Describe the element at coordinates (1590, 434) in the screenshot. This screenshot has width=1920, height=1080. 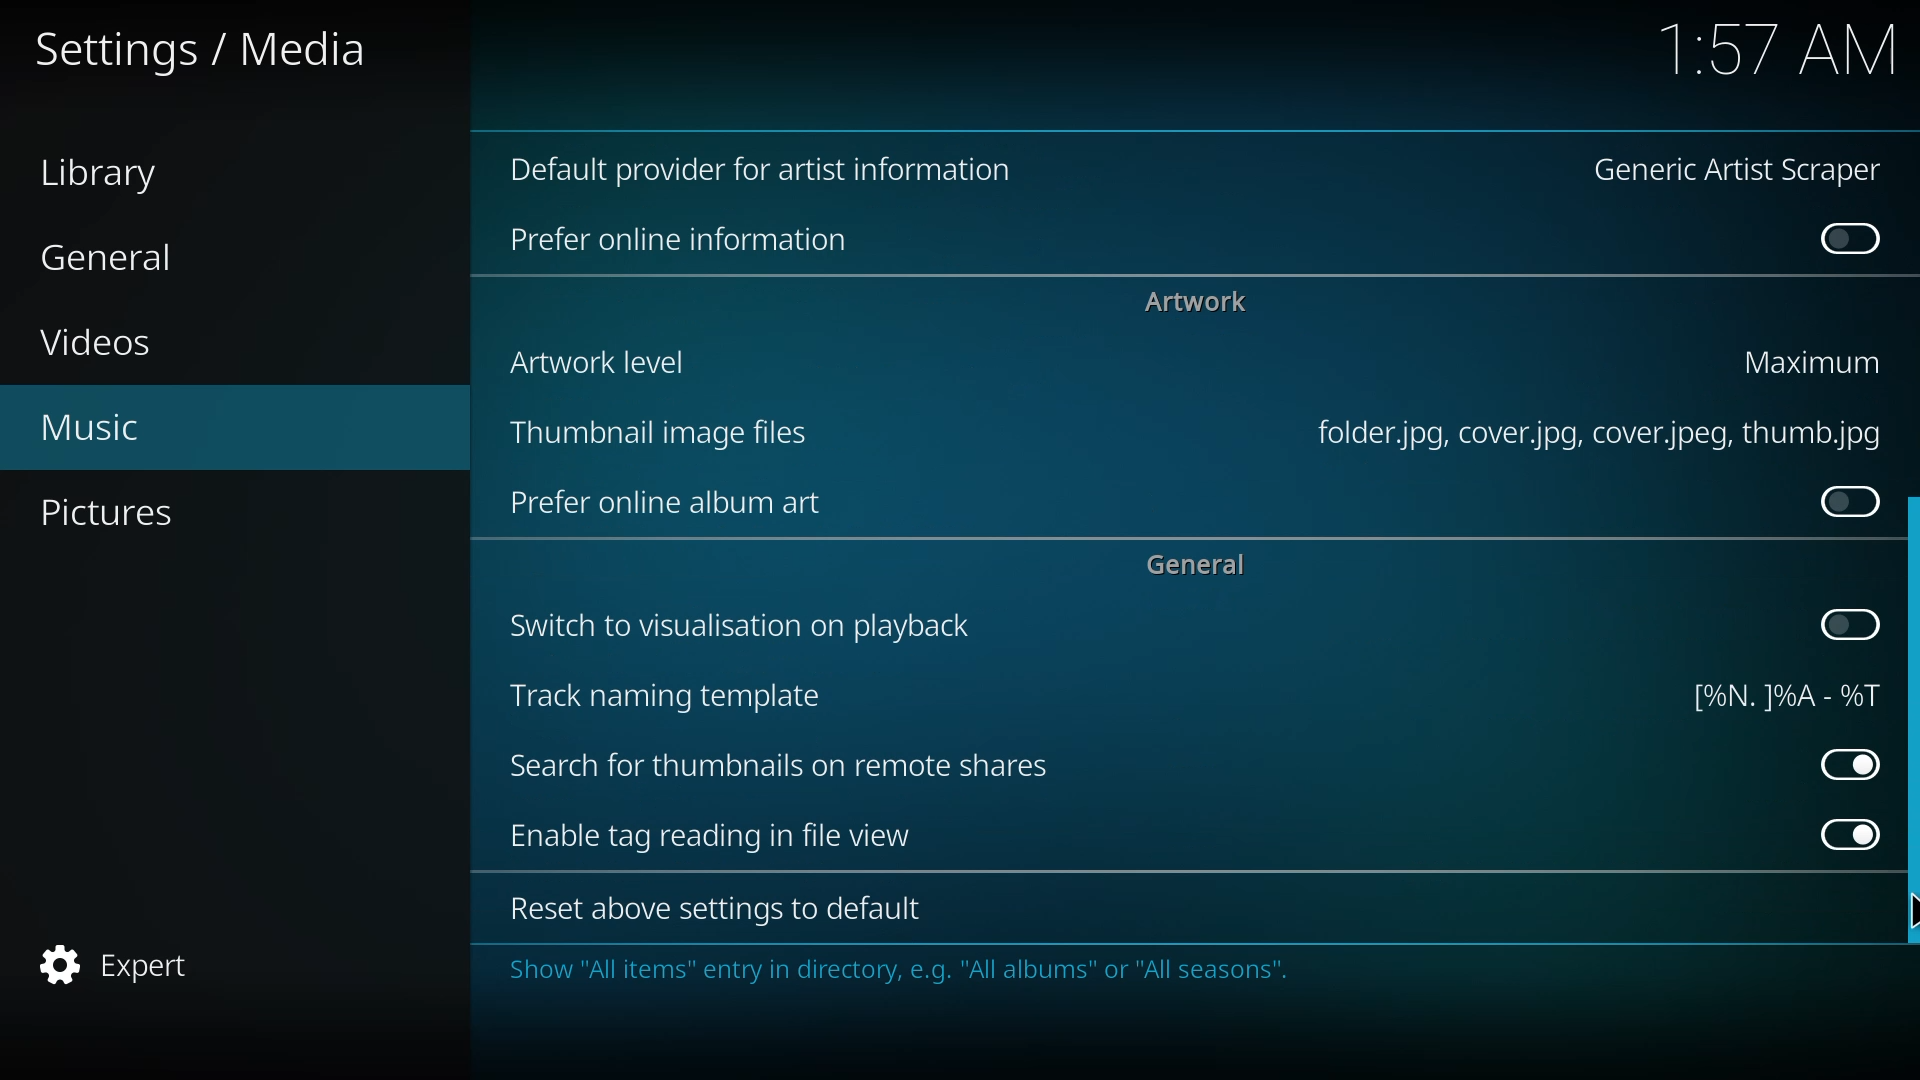
I see `file type` at that location.